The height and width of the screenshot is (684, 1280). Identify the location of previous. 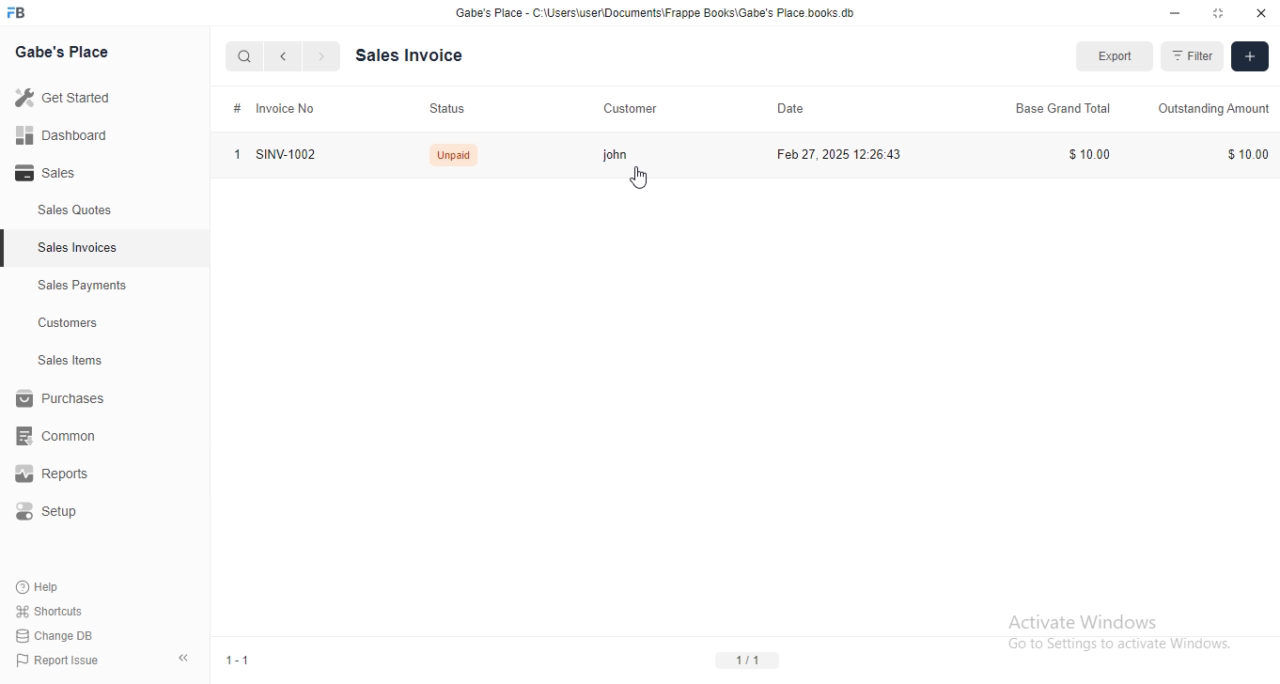
(283, 56).